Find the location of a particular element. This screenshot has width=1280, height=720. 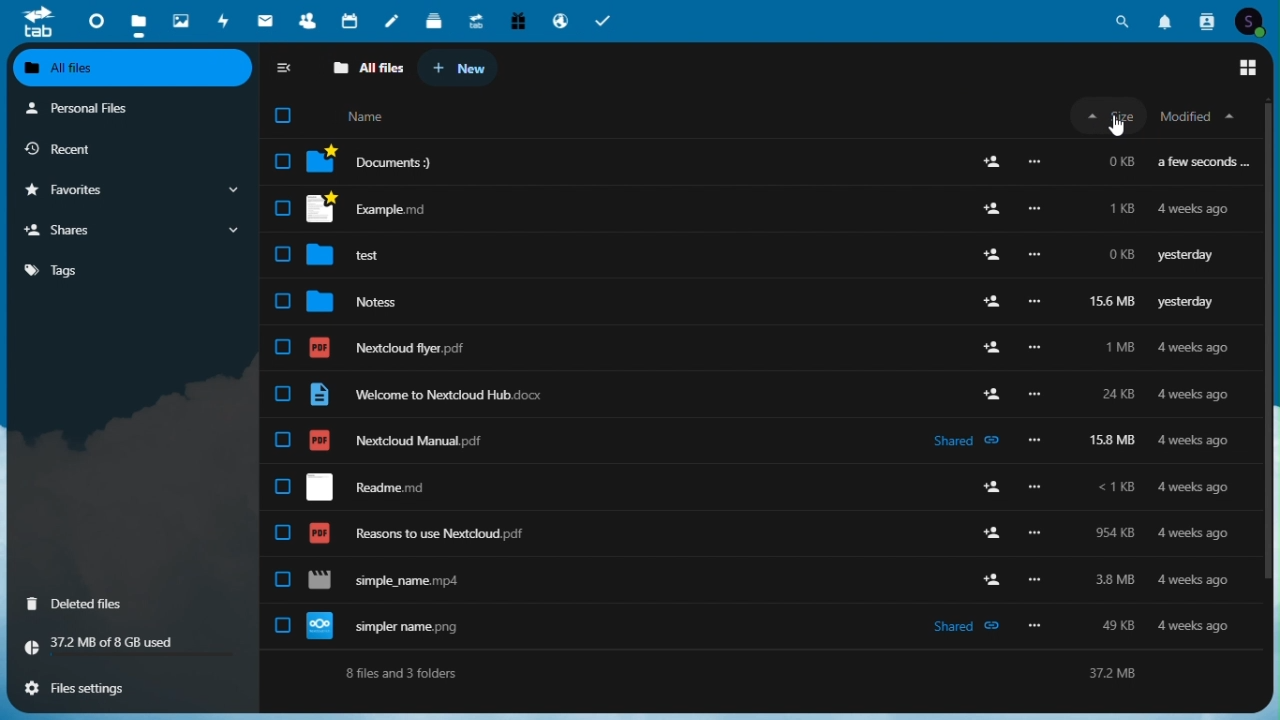

cursor is located at coordinates (1118, 127).